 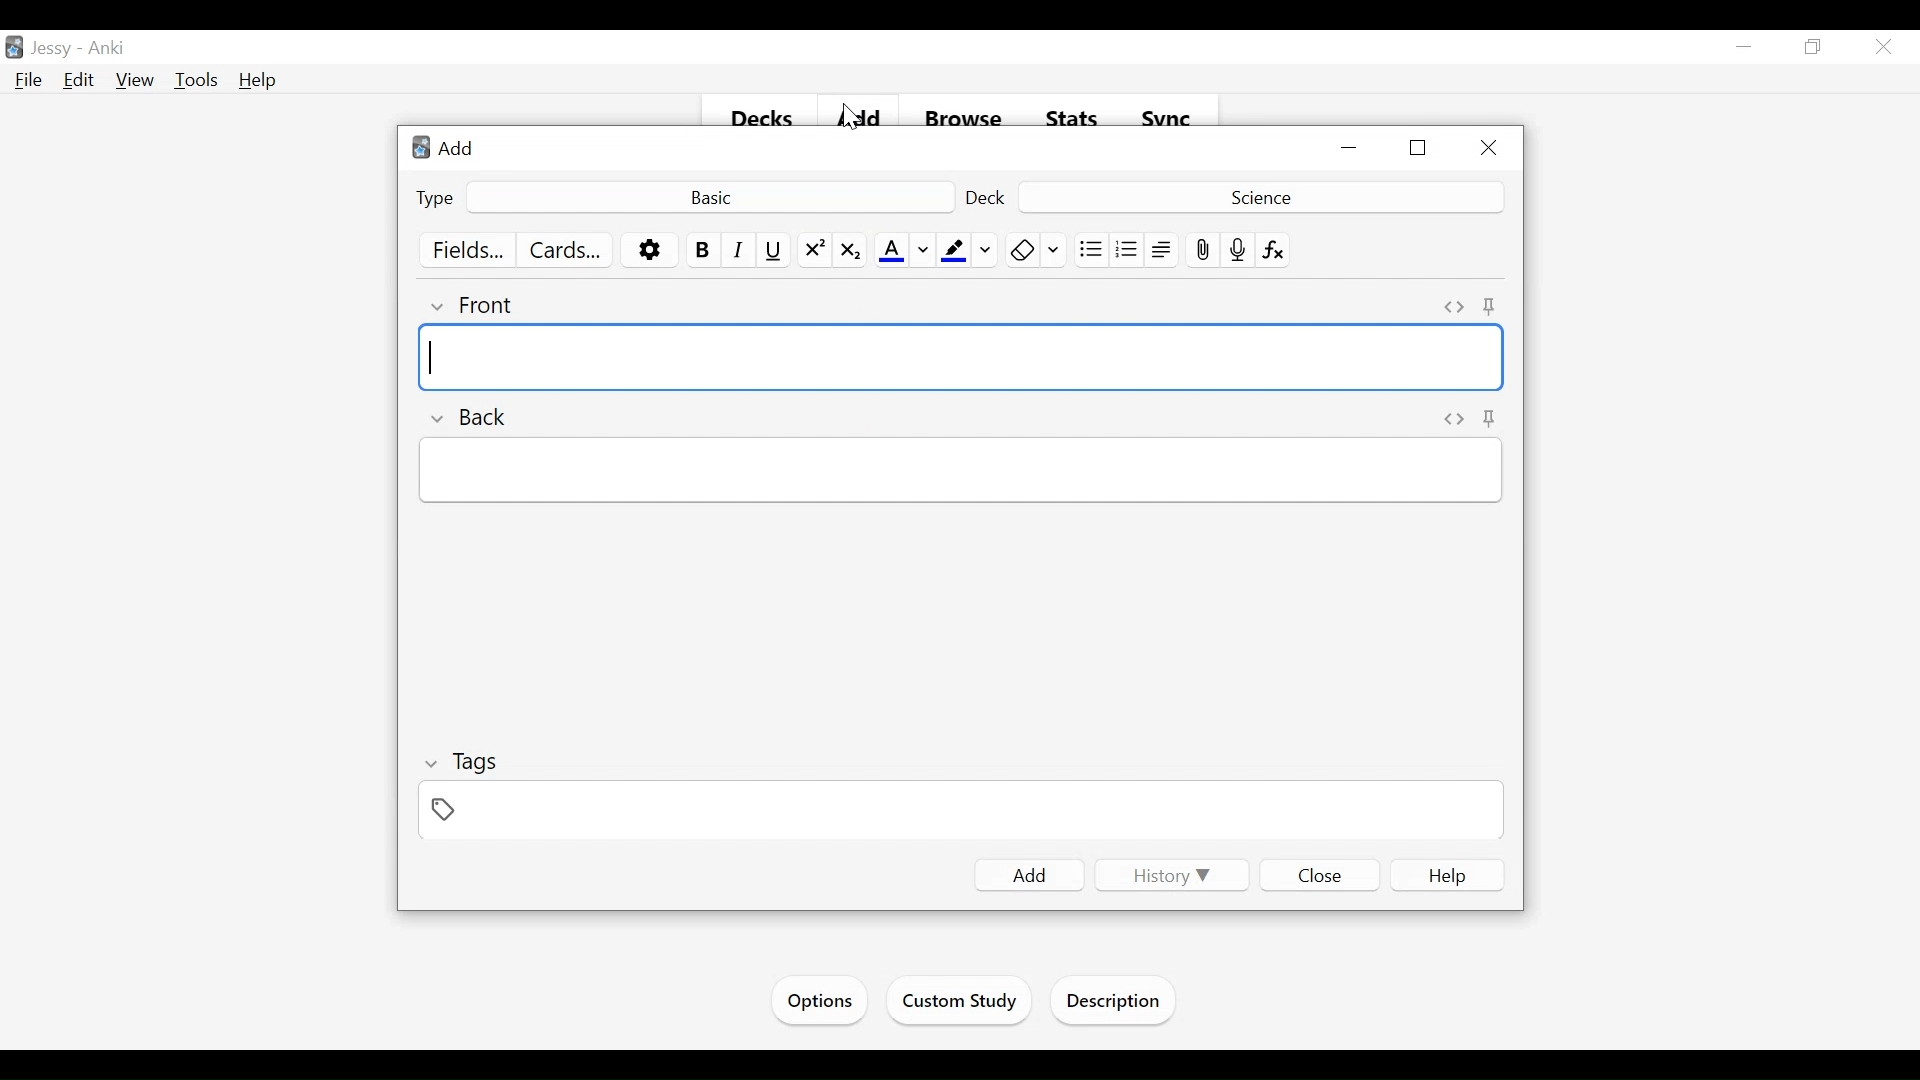 I want to click on Browse, so click(x=967, y=120).